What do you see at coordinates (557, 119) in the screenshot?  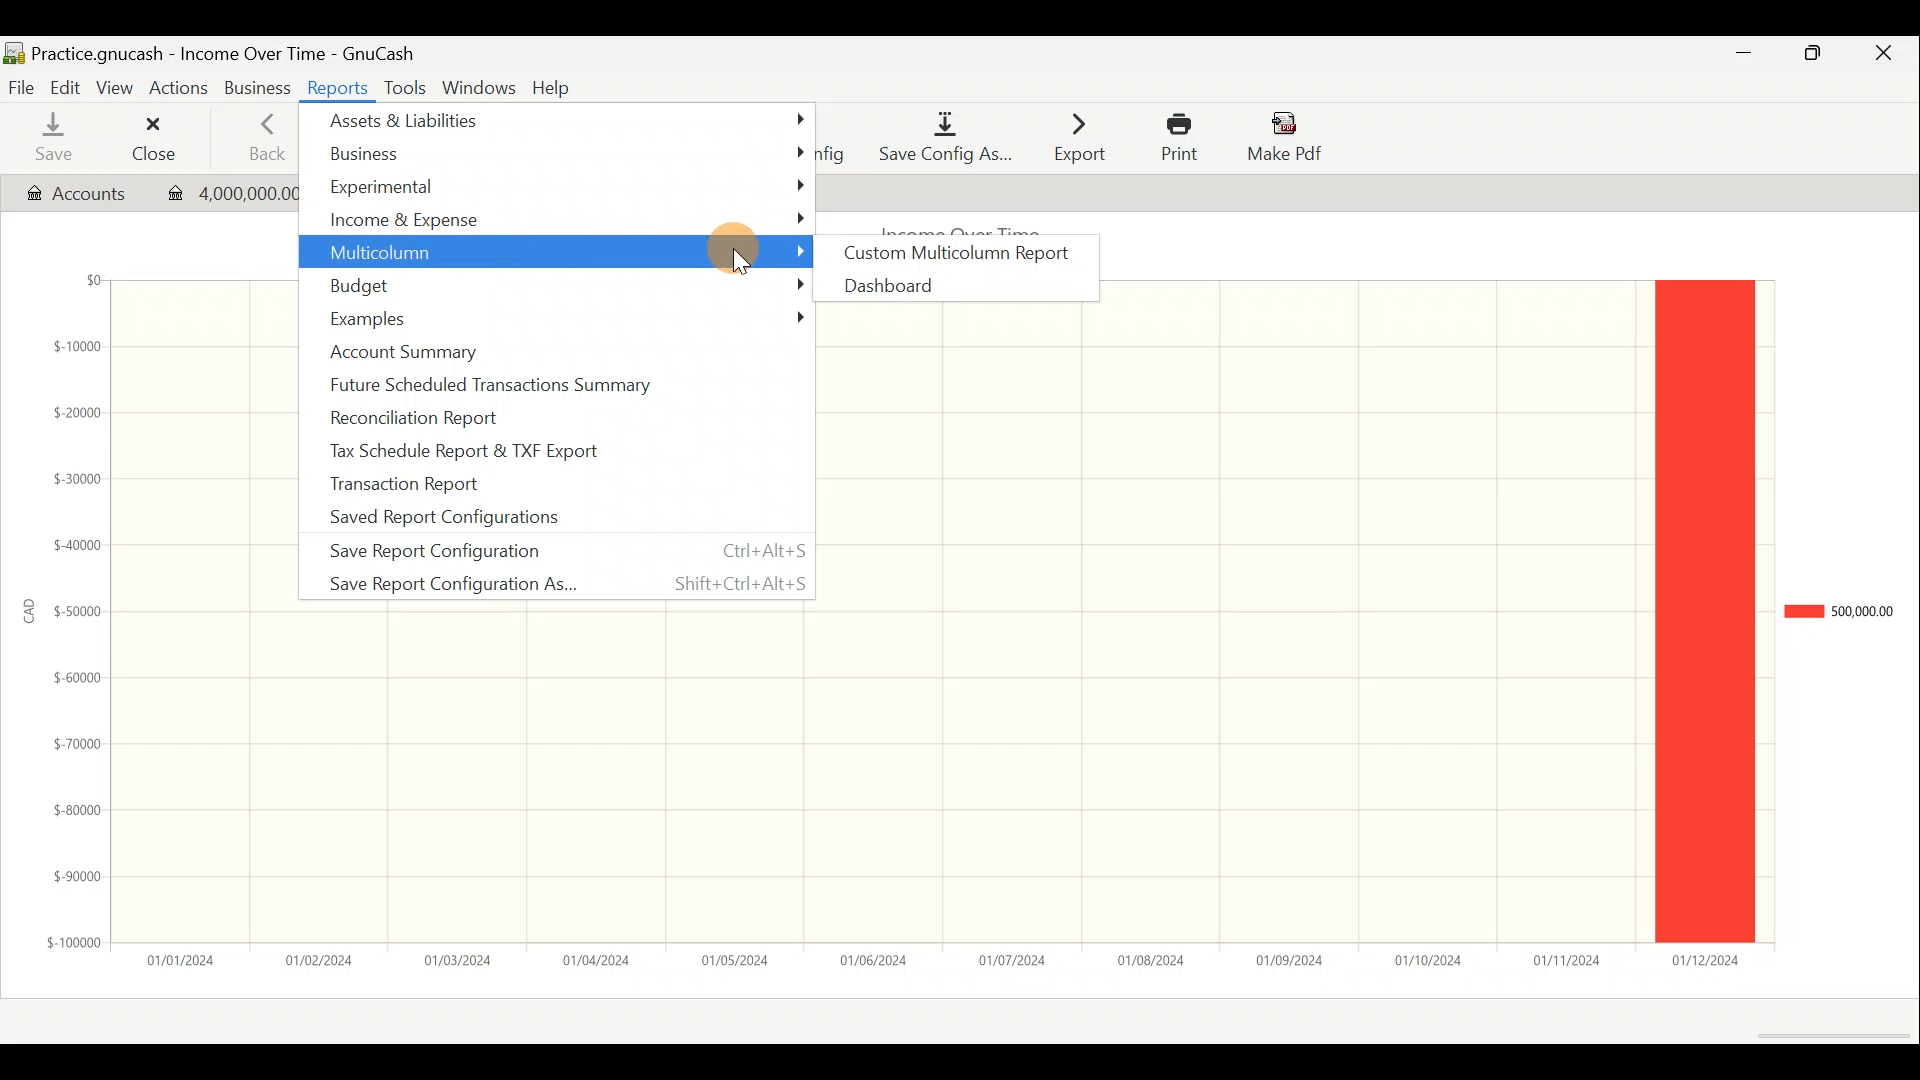 I see `Assets & liabilities` at bounding box center [557, 119].